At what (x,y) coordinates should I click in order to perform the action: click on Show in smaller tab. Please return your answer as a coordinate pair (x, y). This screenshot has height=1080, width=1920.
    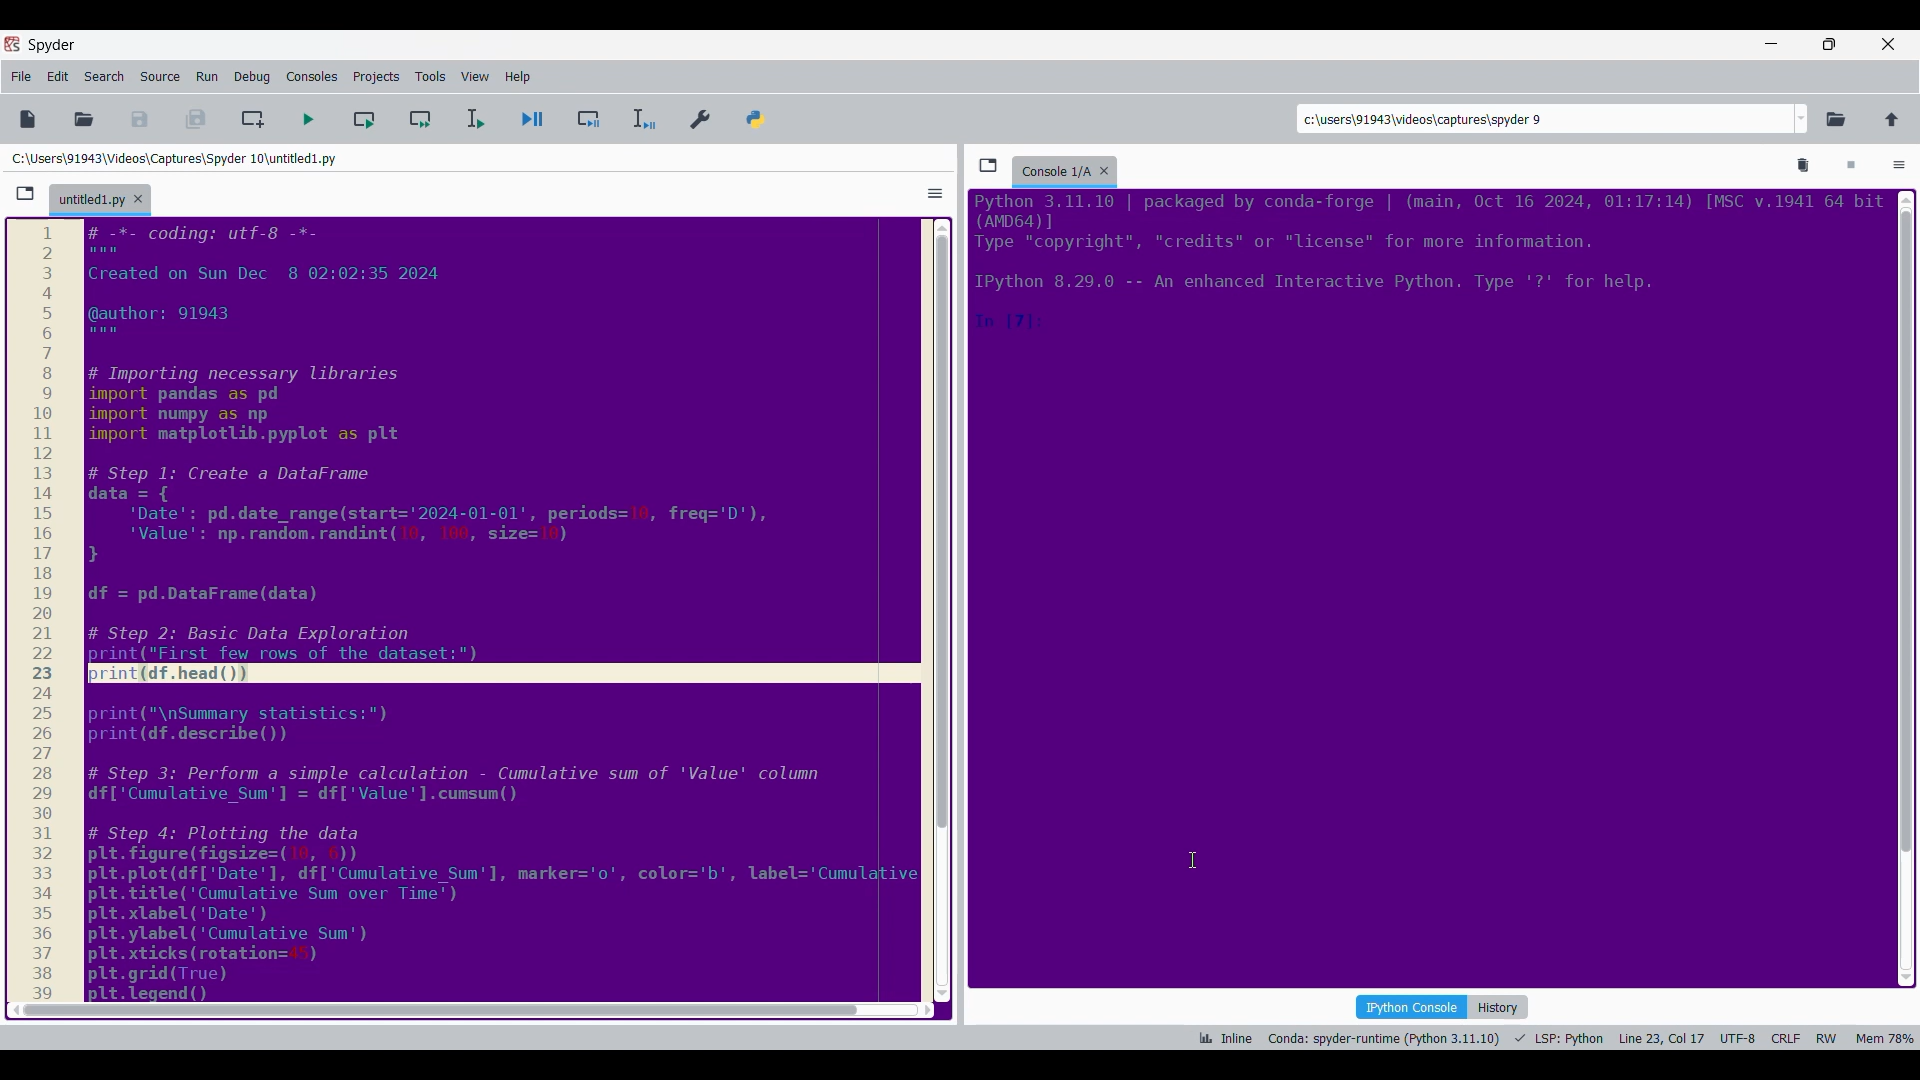
    Looking at the image, I should click on (1829, 44).